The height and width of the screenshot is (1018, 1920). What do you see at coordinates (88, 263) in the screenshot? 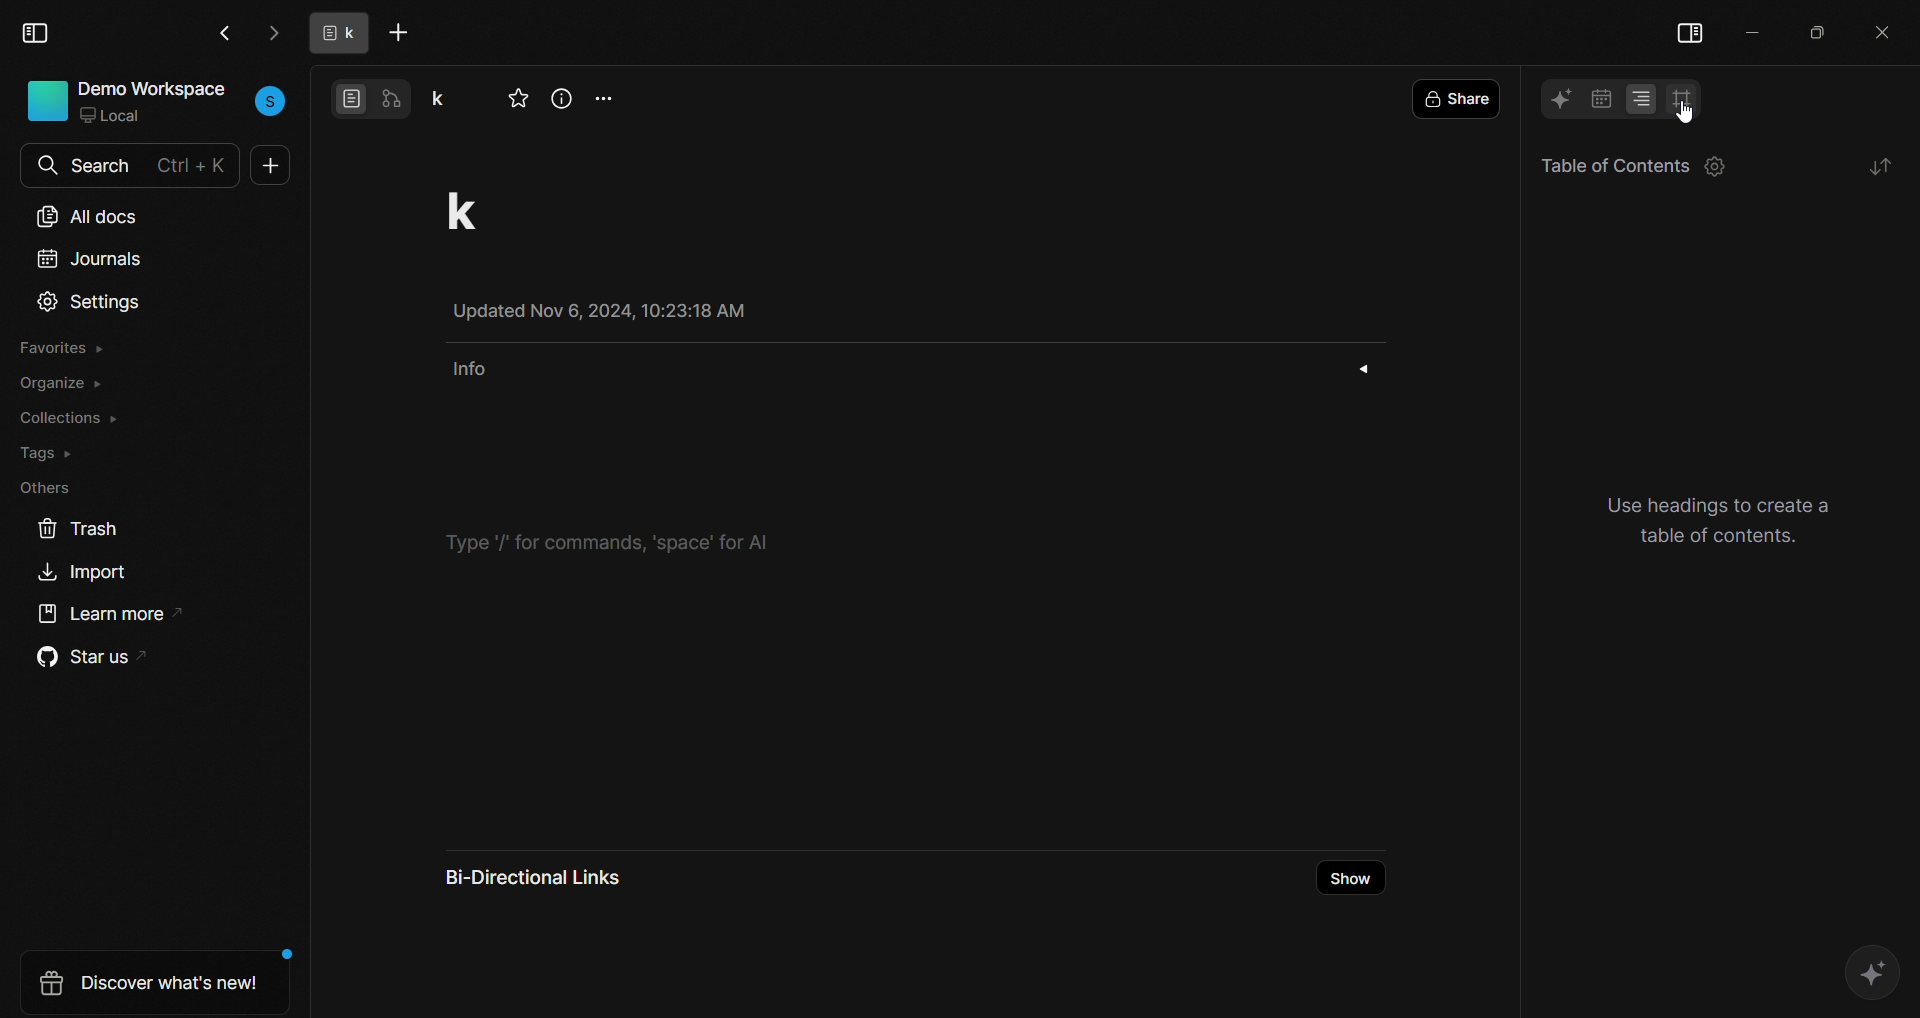
I see `journals` at bounding box center [88, 263].